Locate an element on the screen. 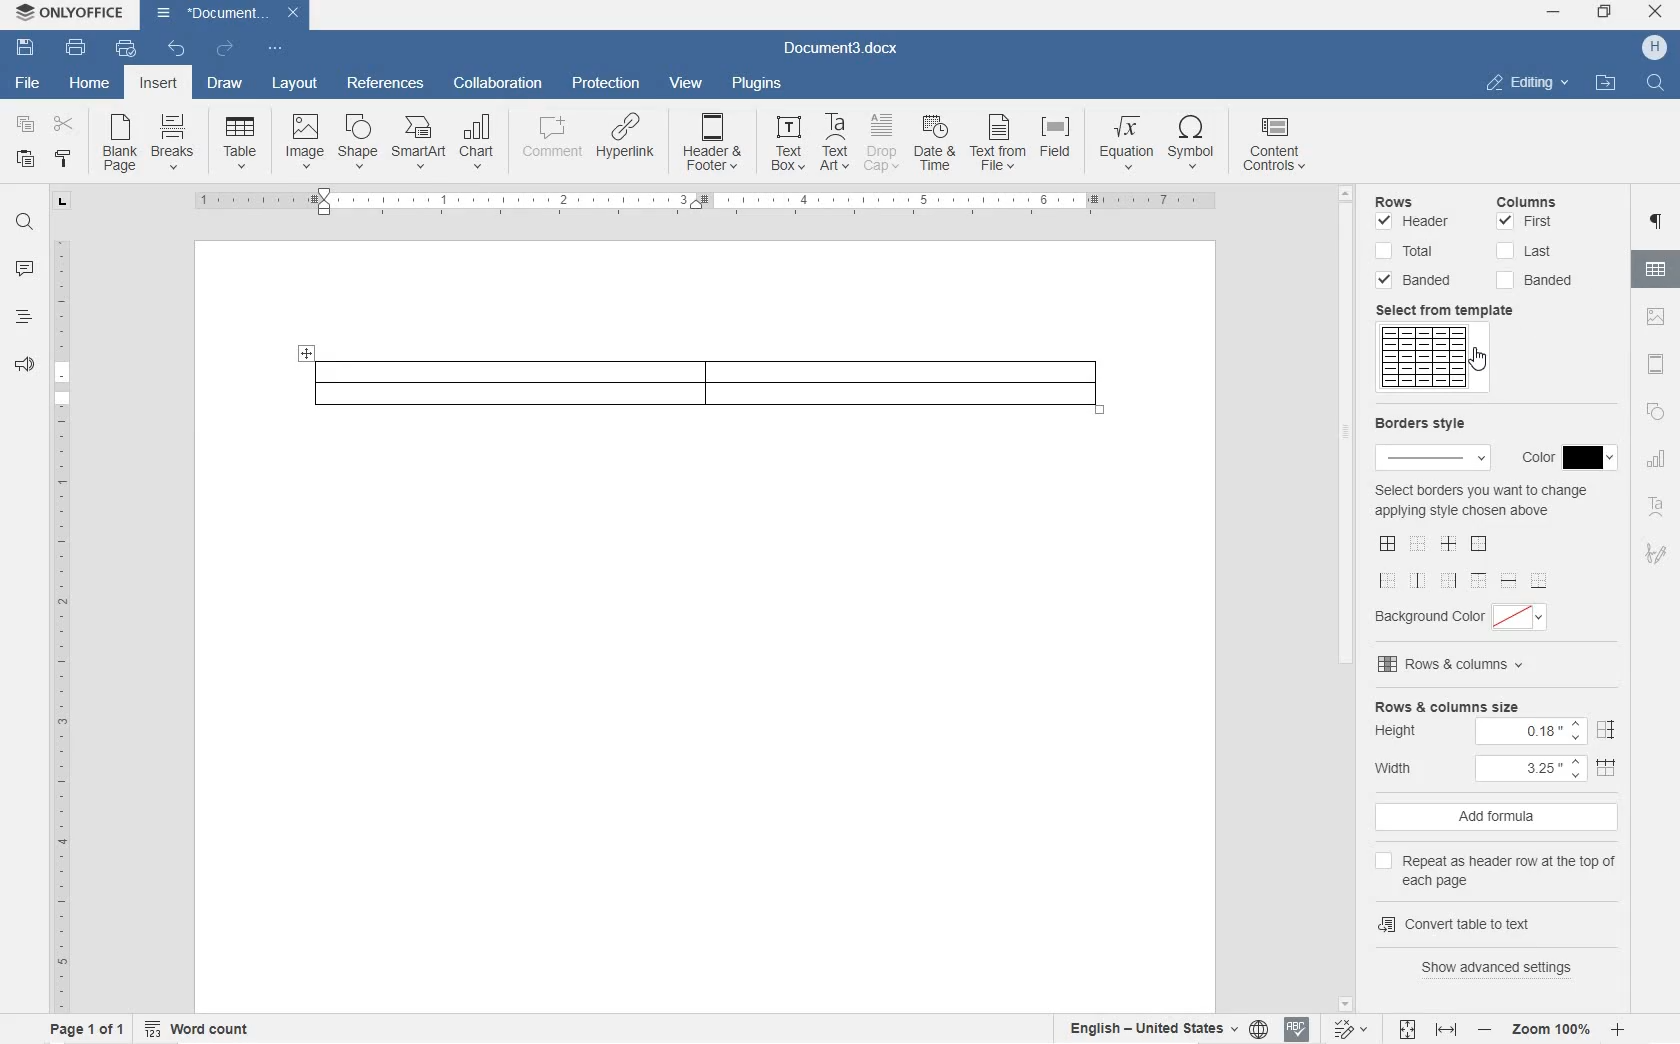 This screenshot has height=1044, width=1680. PASTE is located at coordinates (30, 160).